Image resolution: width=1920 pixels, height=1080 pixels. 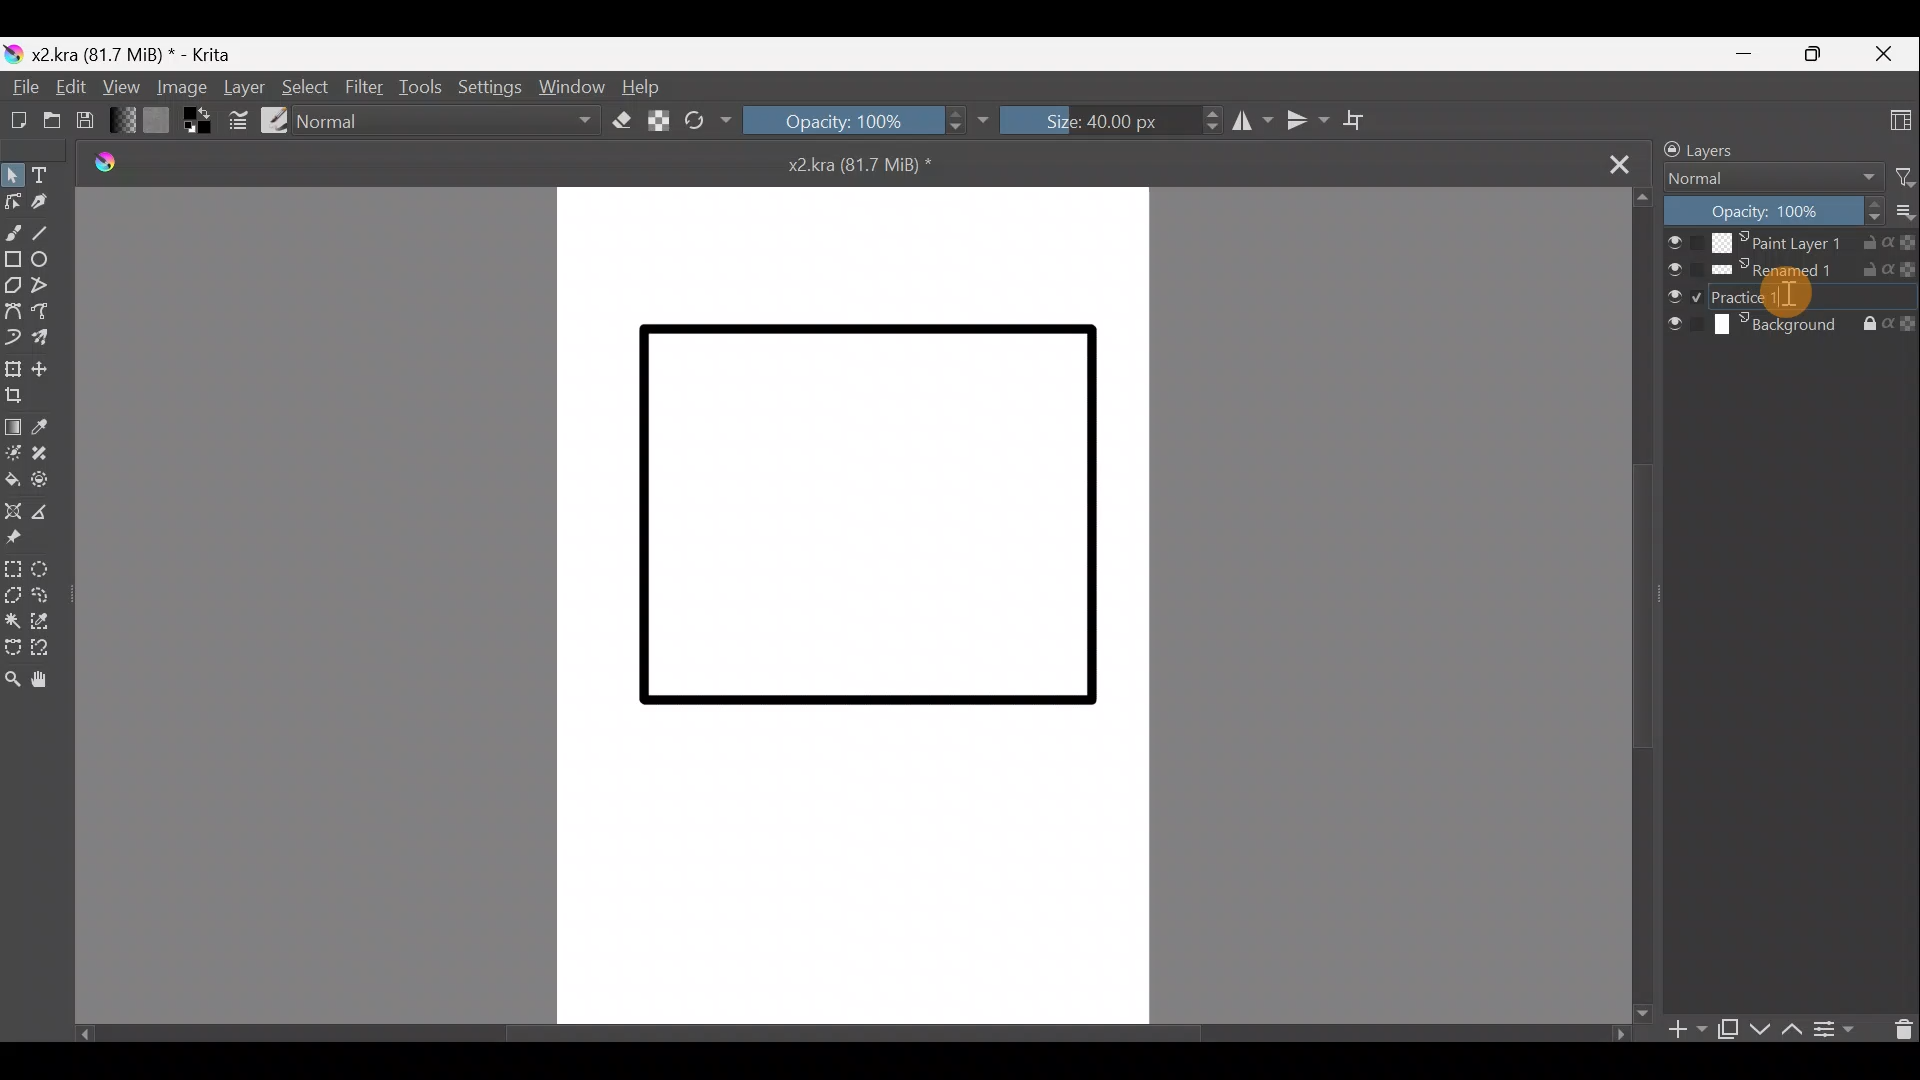 I want to click on Lock/unlock docker, so click(x=1668, y=146).